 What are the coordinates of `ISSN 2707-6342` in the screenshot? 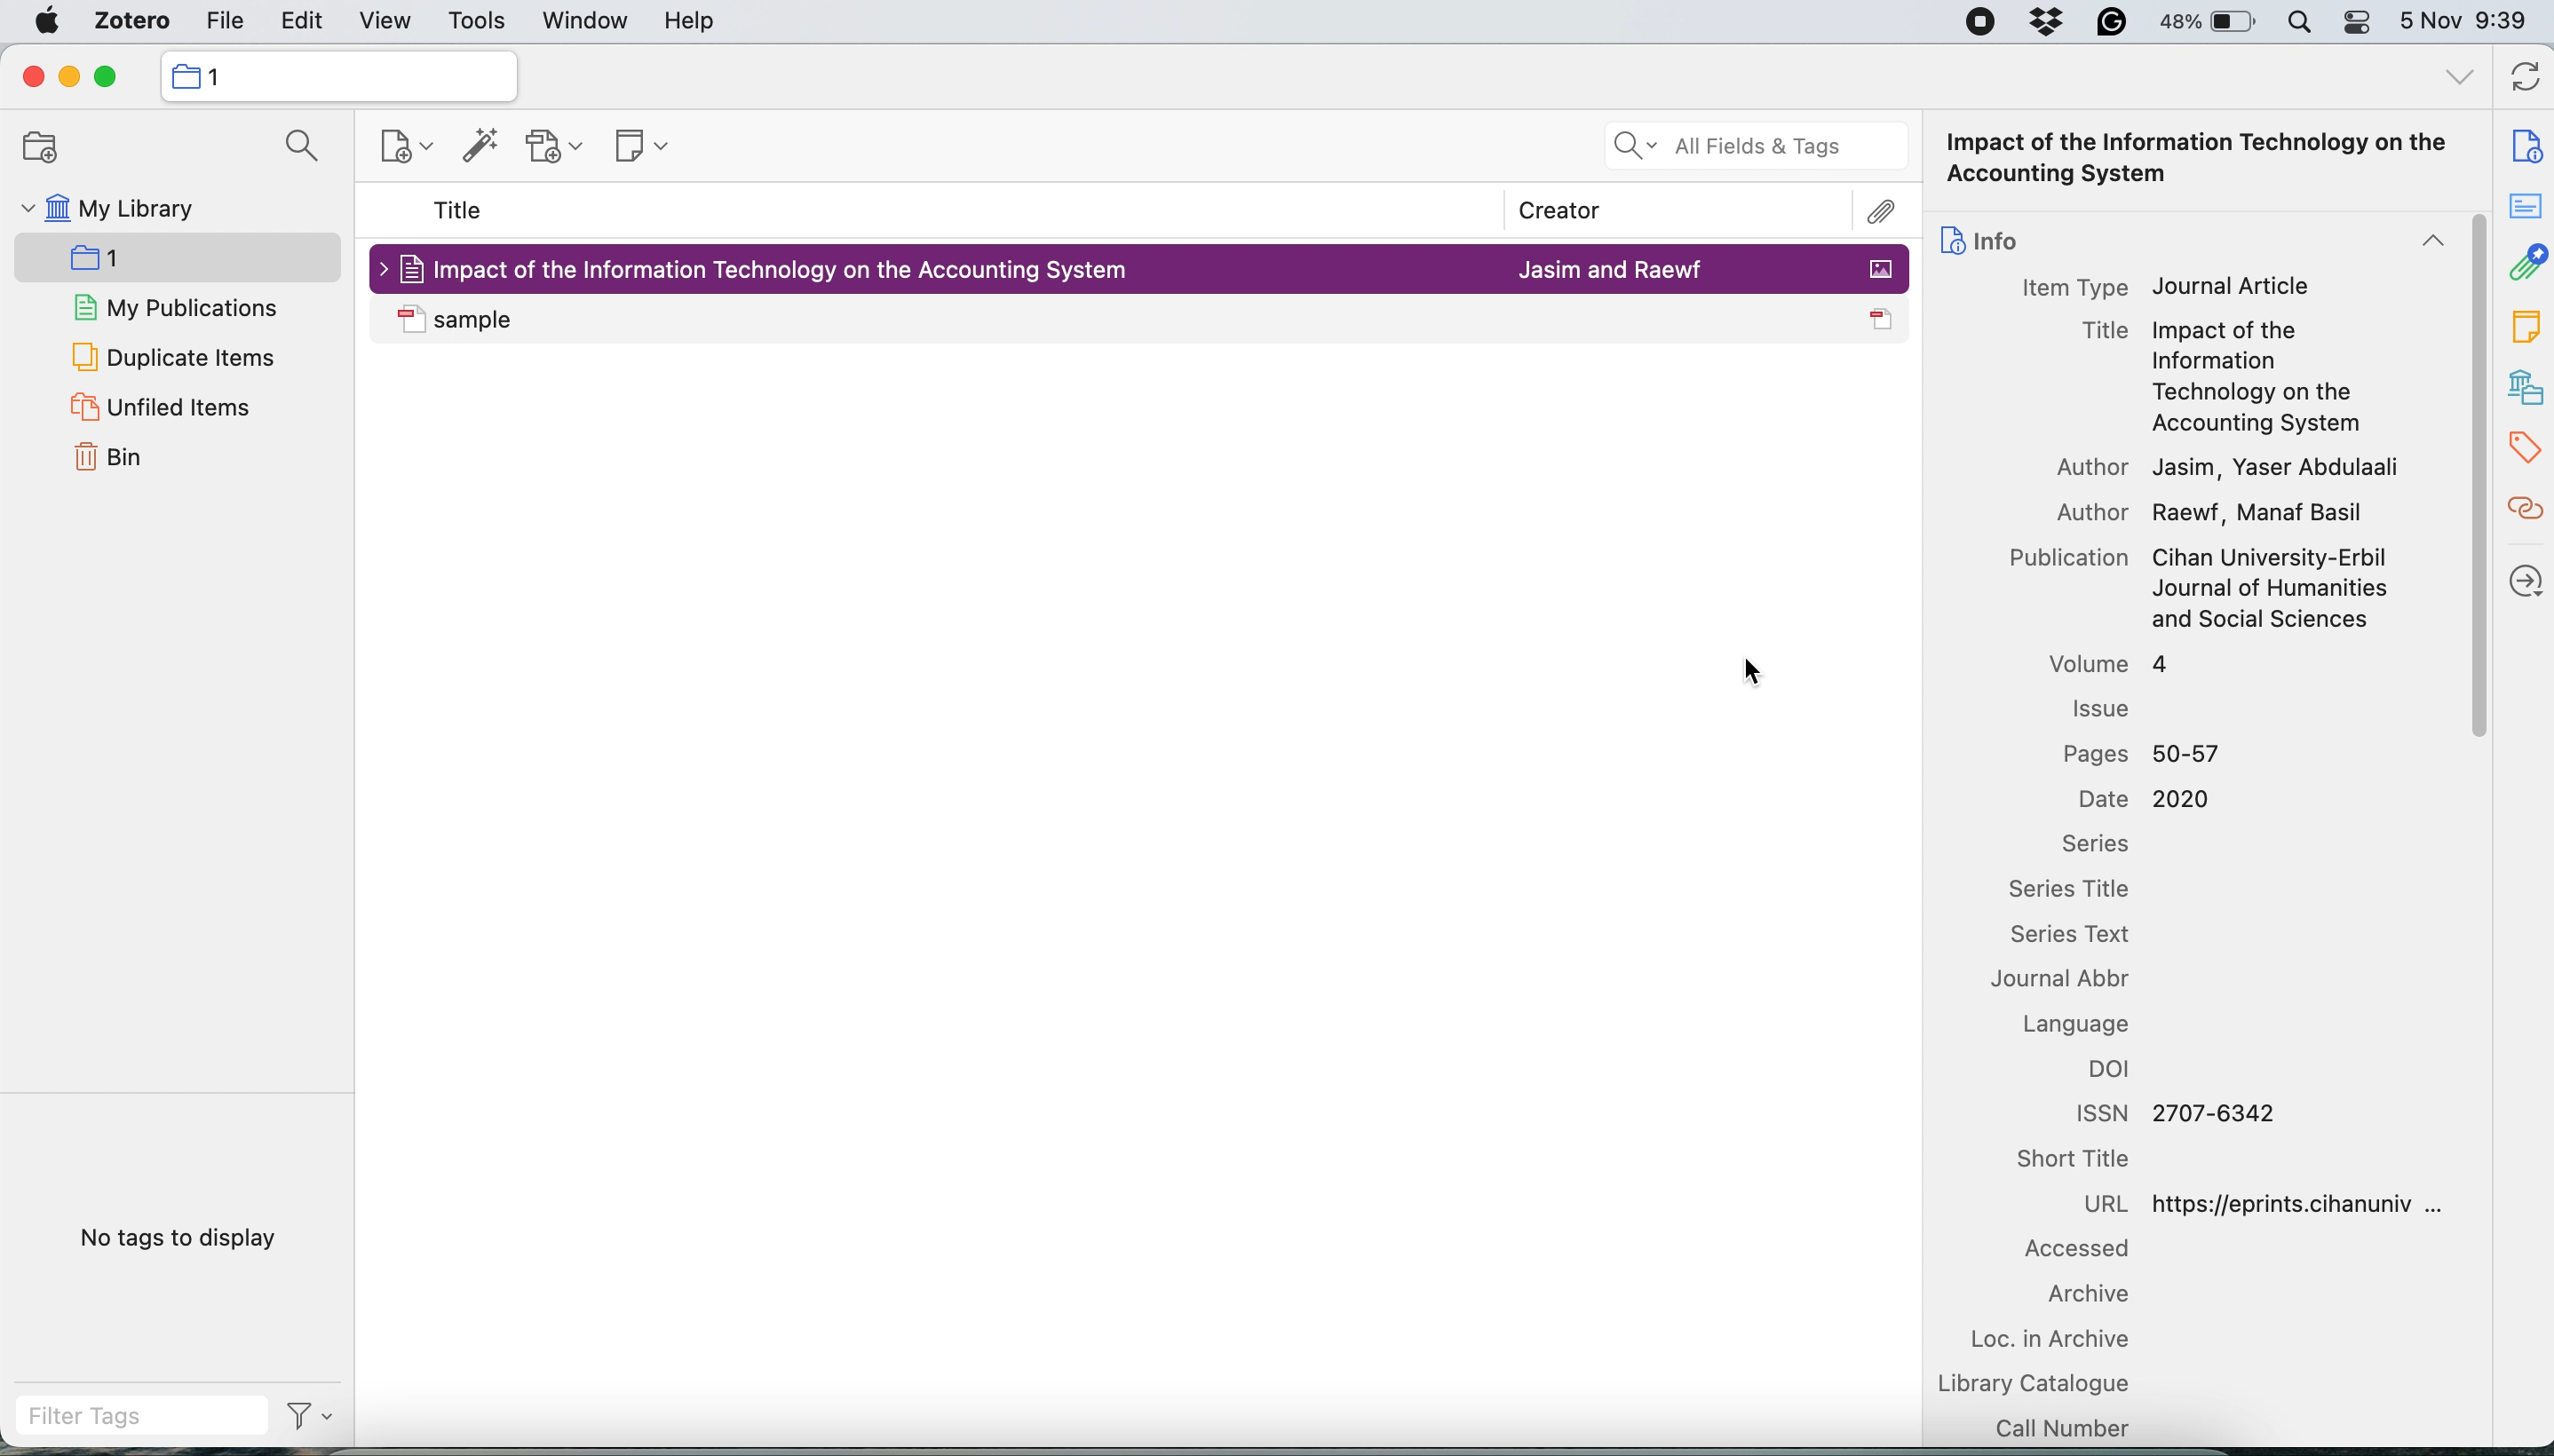 It's located at (2176, 1114).